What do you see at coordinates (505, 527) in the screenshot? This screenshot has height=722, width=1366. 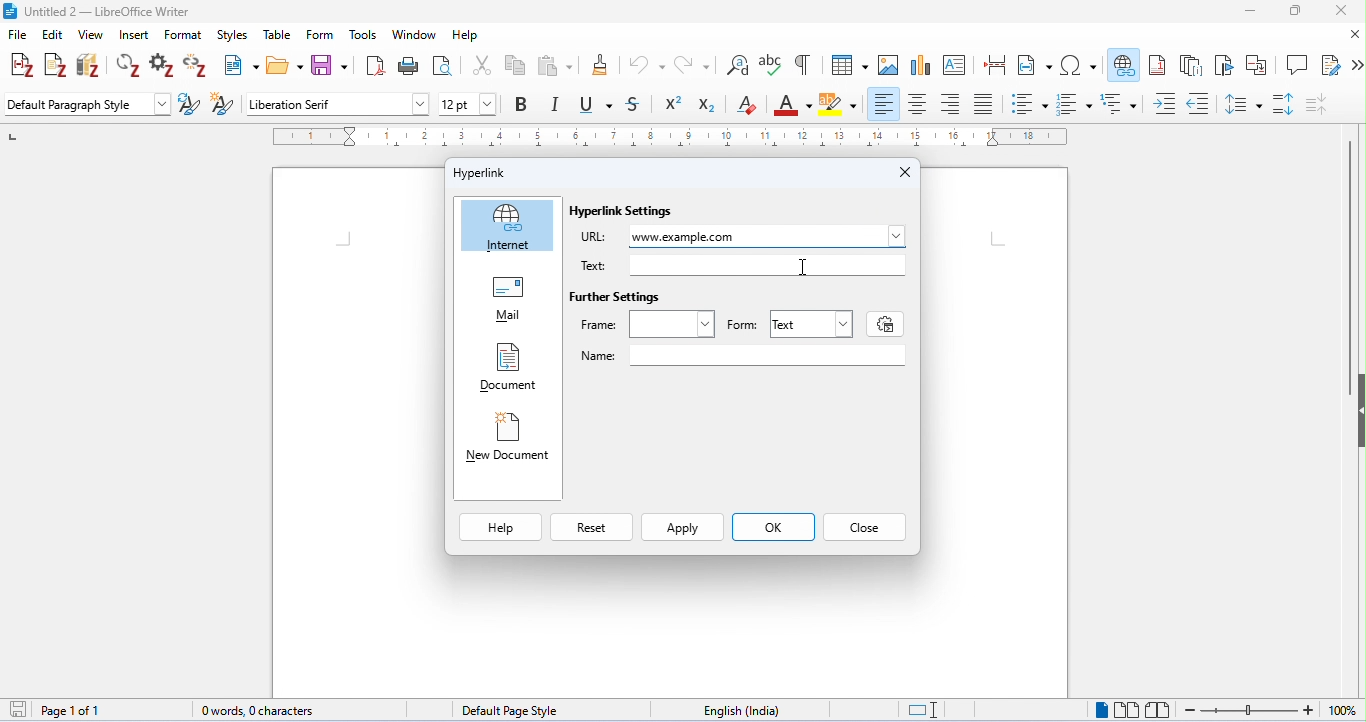 I see `Help` at bounding box center [505, 527].